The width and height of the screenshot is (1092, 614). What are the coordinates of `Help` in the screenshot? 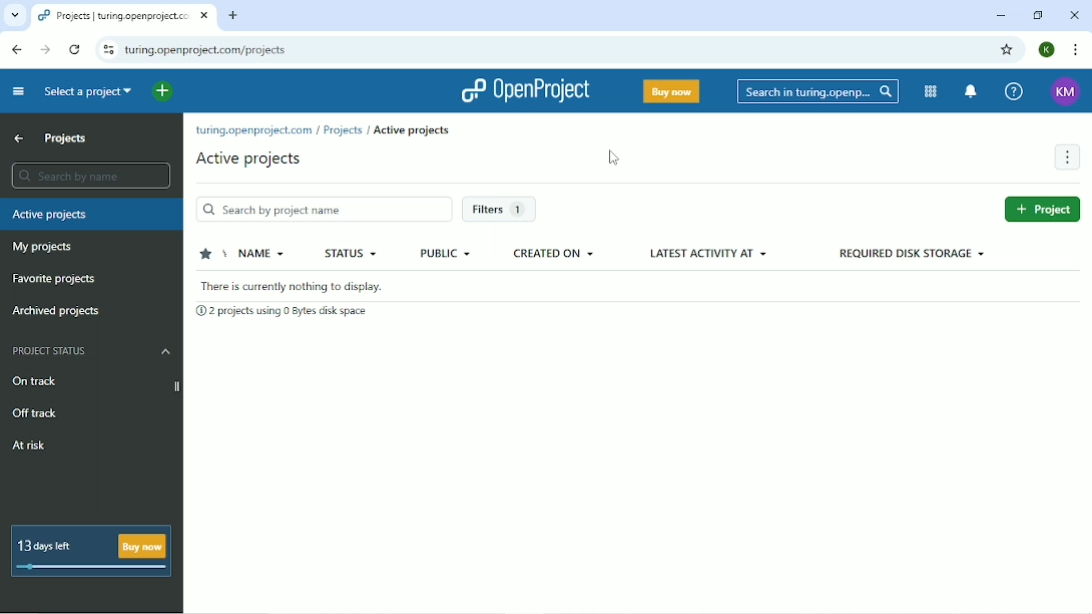 It's located at (1017, 91).